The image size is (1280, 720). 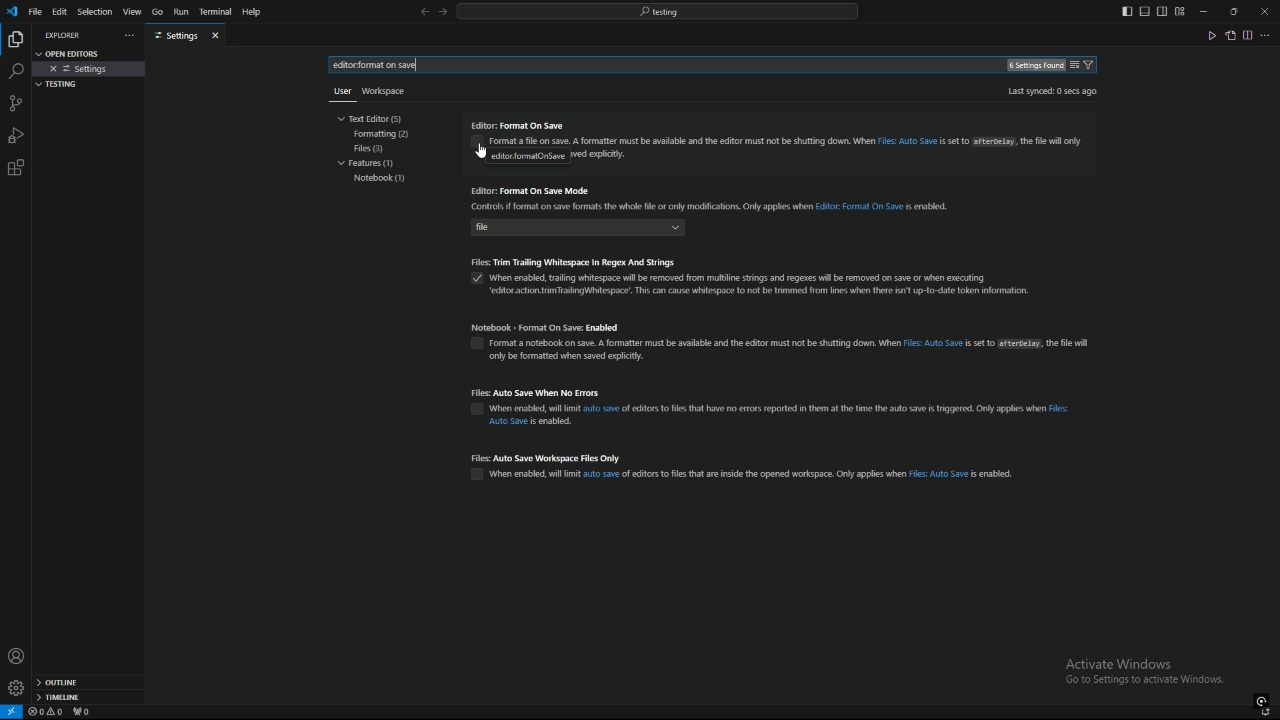 What do you see at coordinates (1267, 713) in the screenshot?
I see `notifications` at bounding box center [1267, 713].